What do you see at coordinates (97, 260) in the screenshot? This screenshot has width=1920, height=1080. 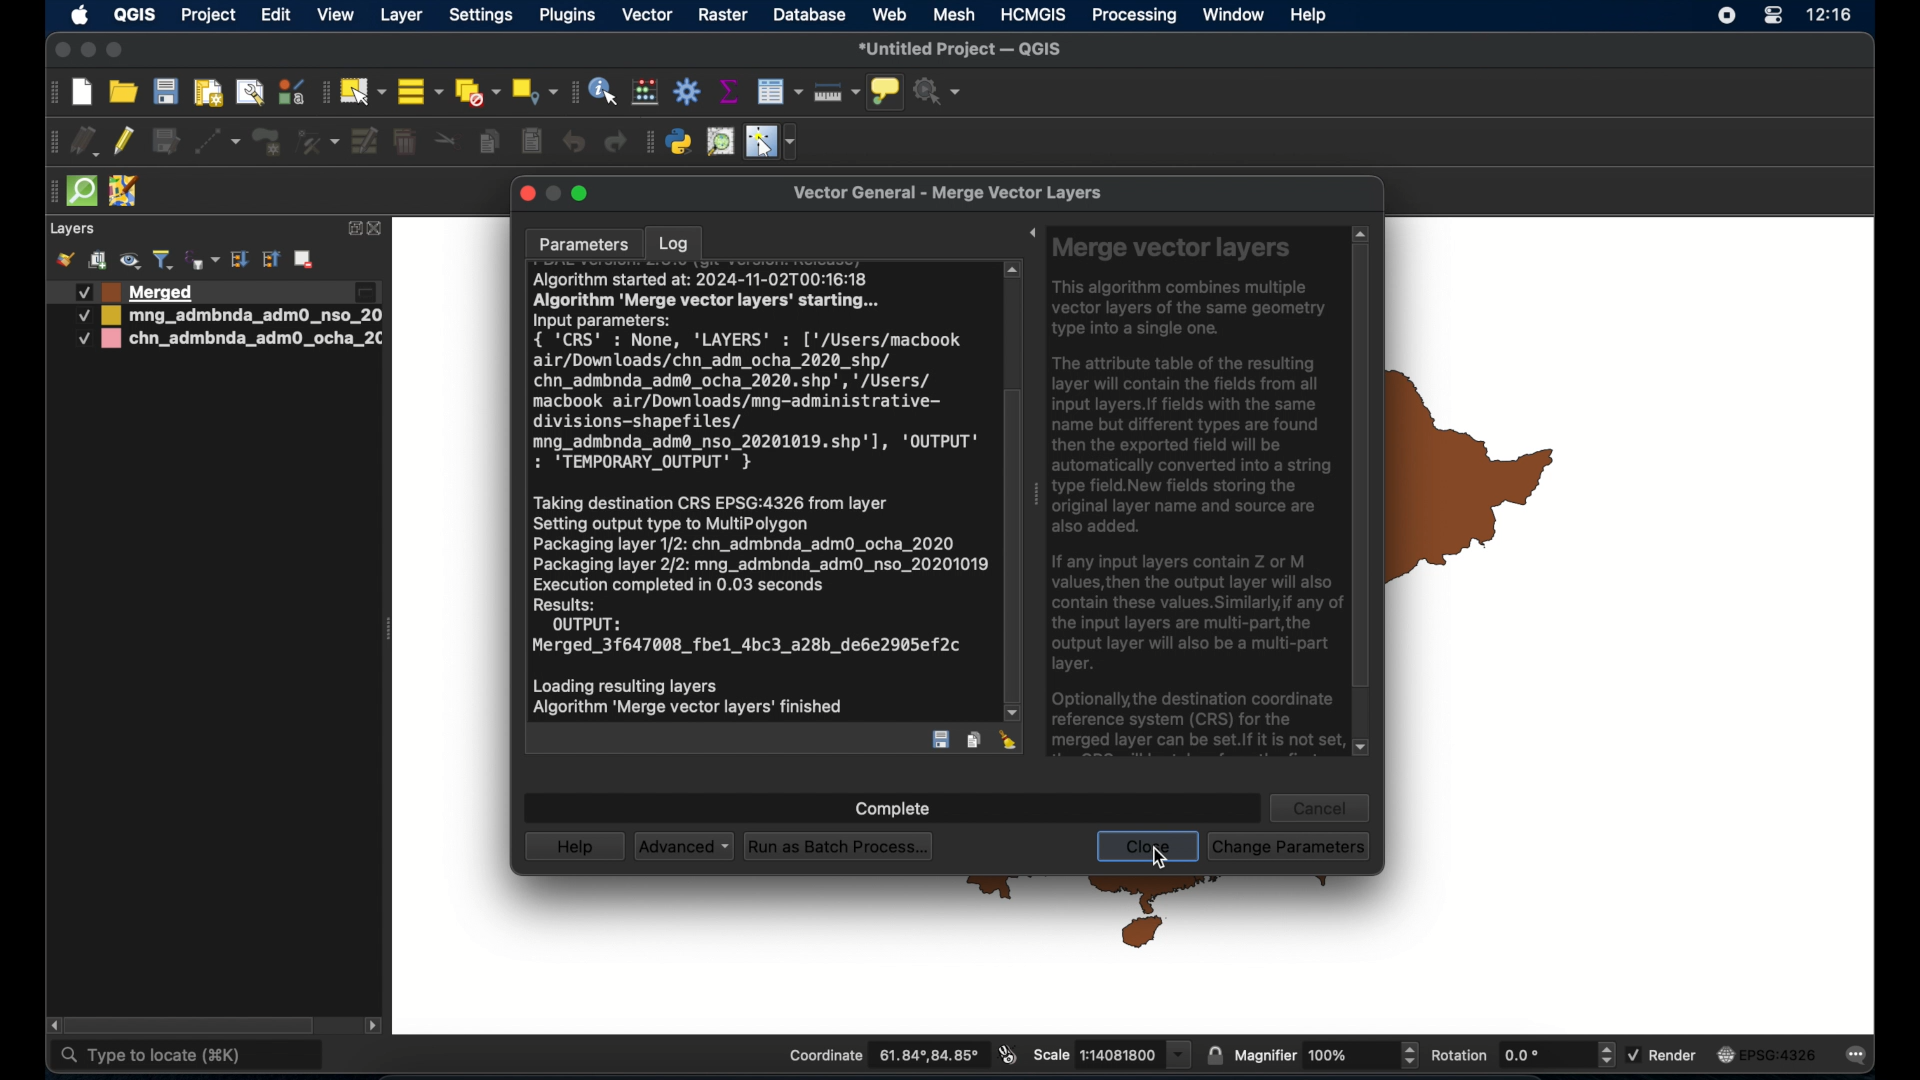 I see `add group` at bounding box center [97, 260].